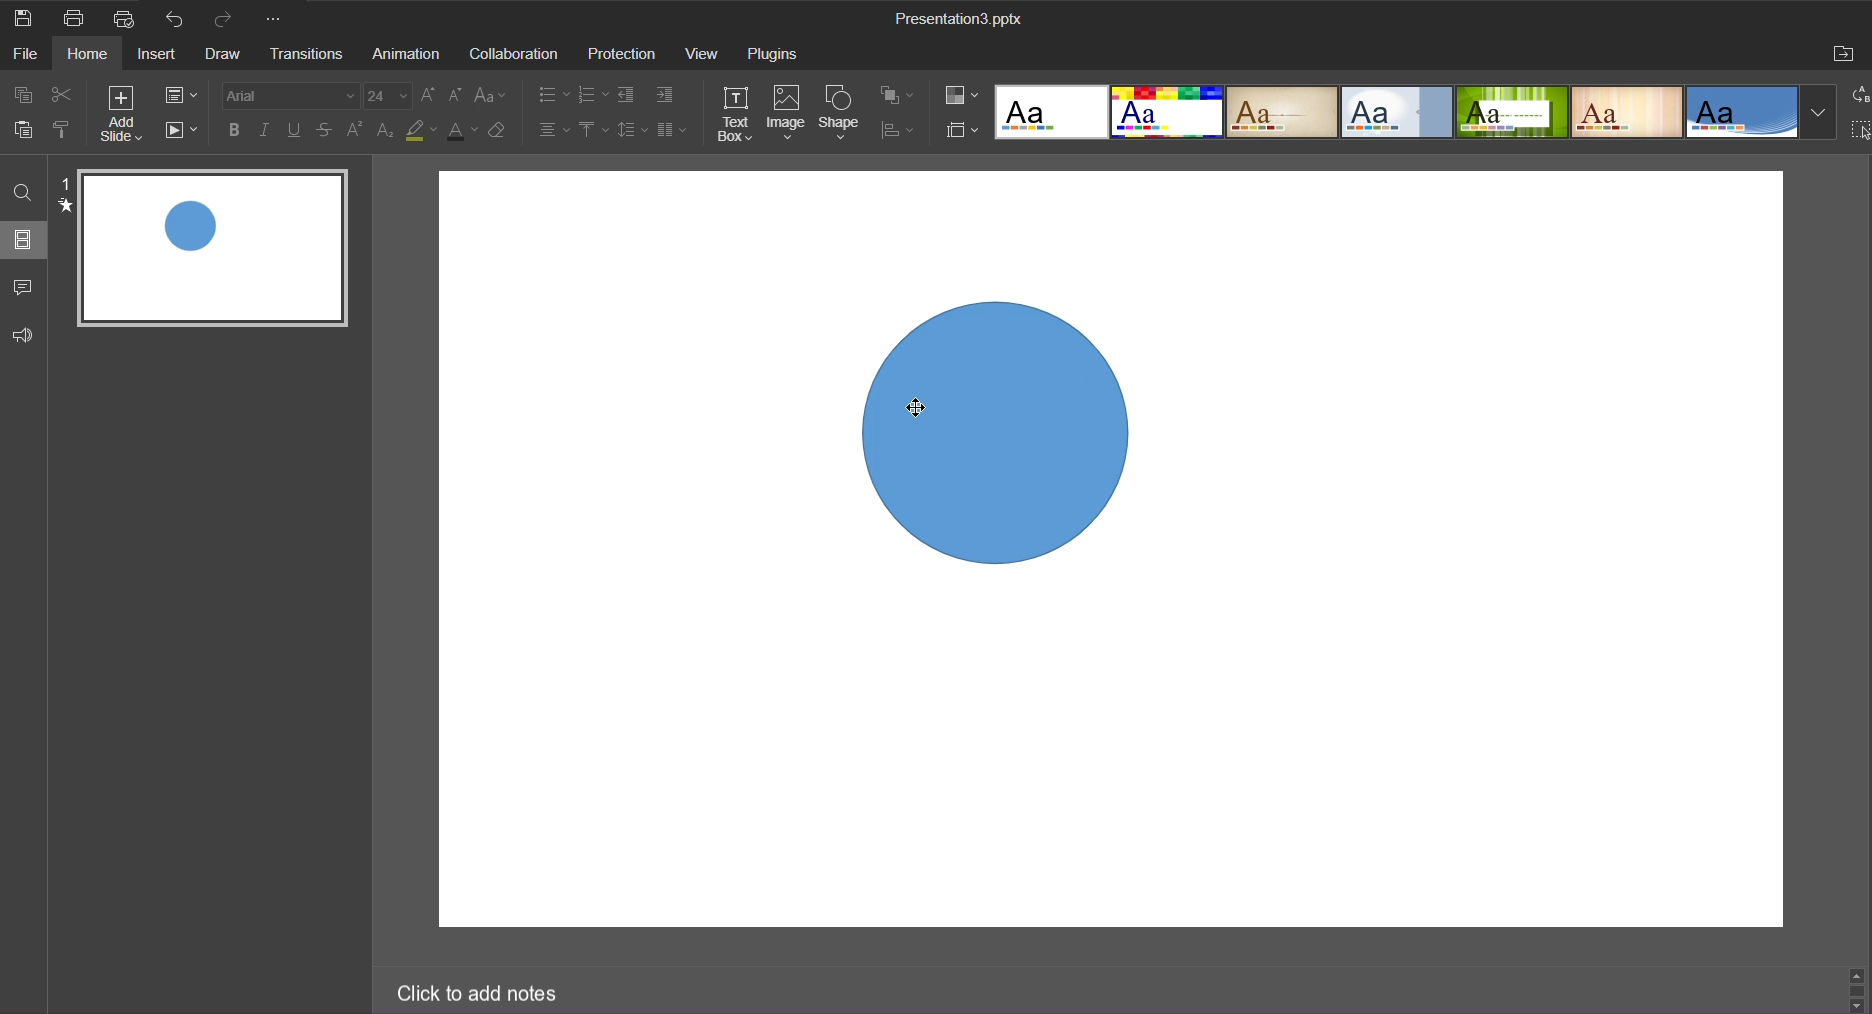  I want to click on Font Size, so click(458, 96).